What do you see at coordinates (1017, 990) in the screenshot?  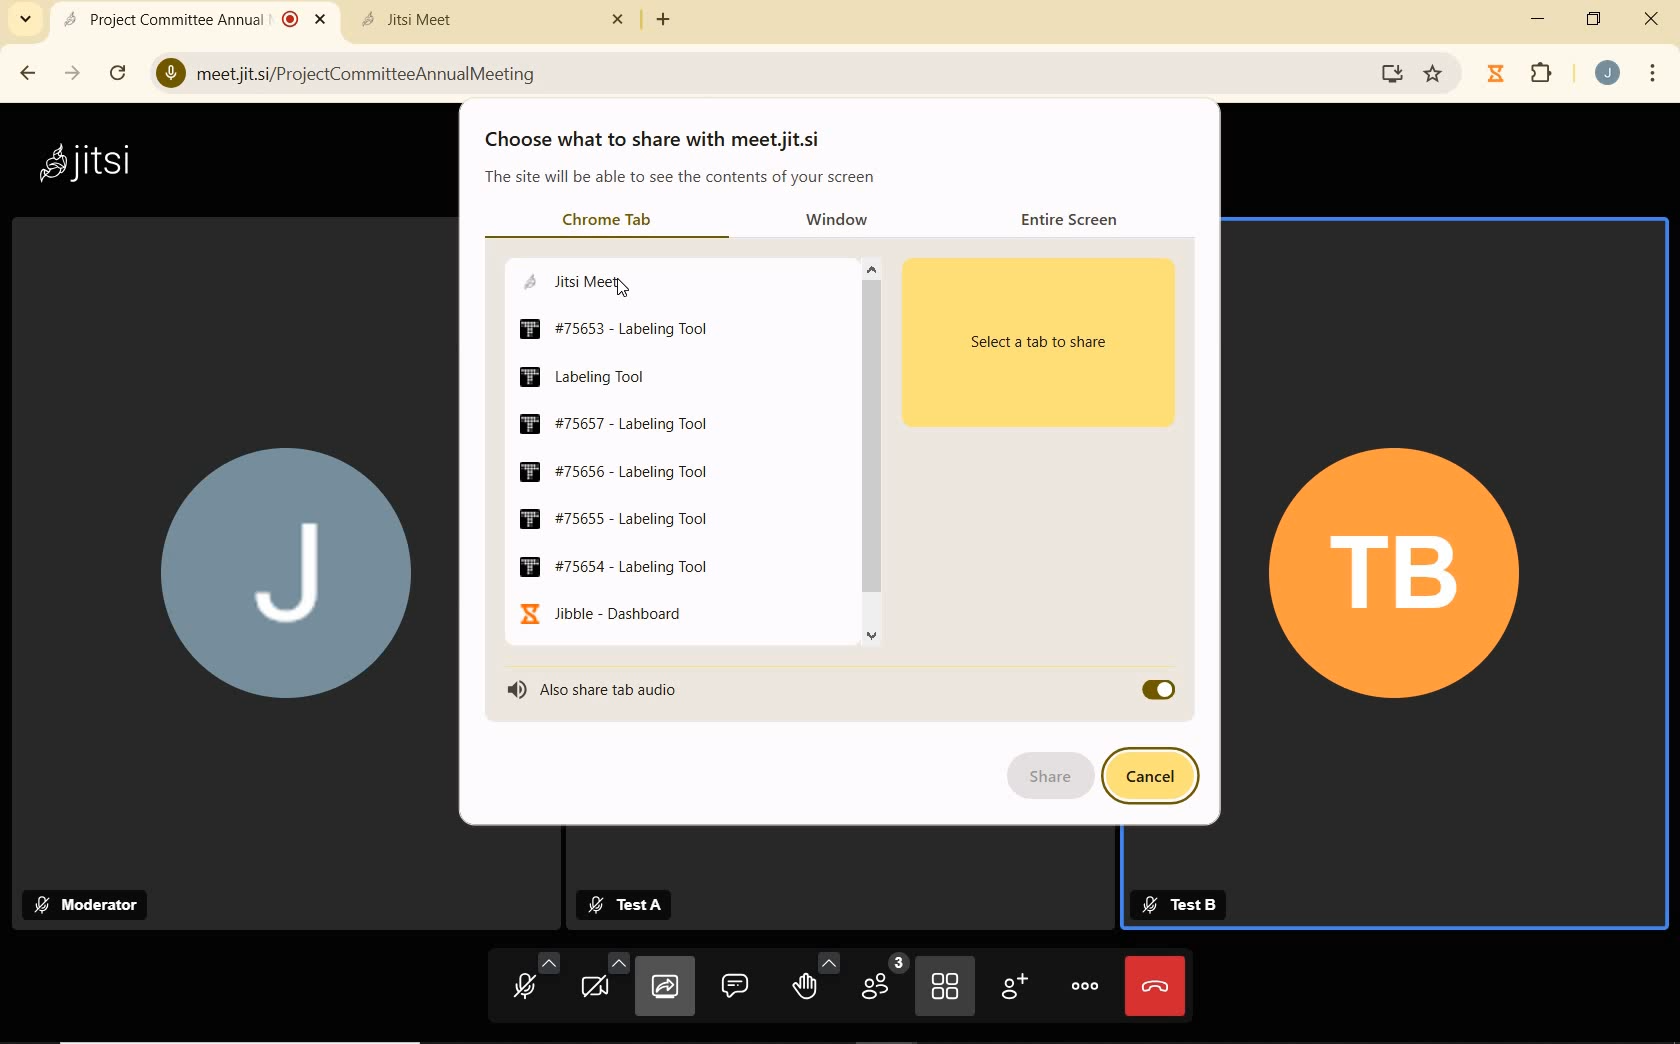 I see `INVITE PEOPLE` at bounding box center [1017, 990].